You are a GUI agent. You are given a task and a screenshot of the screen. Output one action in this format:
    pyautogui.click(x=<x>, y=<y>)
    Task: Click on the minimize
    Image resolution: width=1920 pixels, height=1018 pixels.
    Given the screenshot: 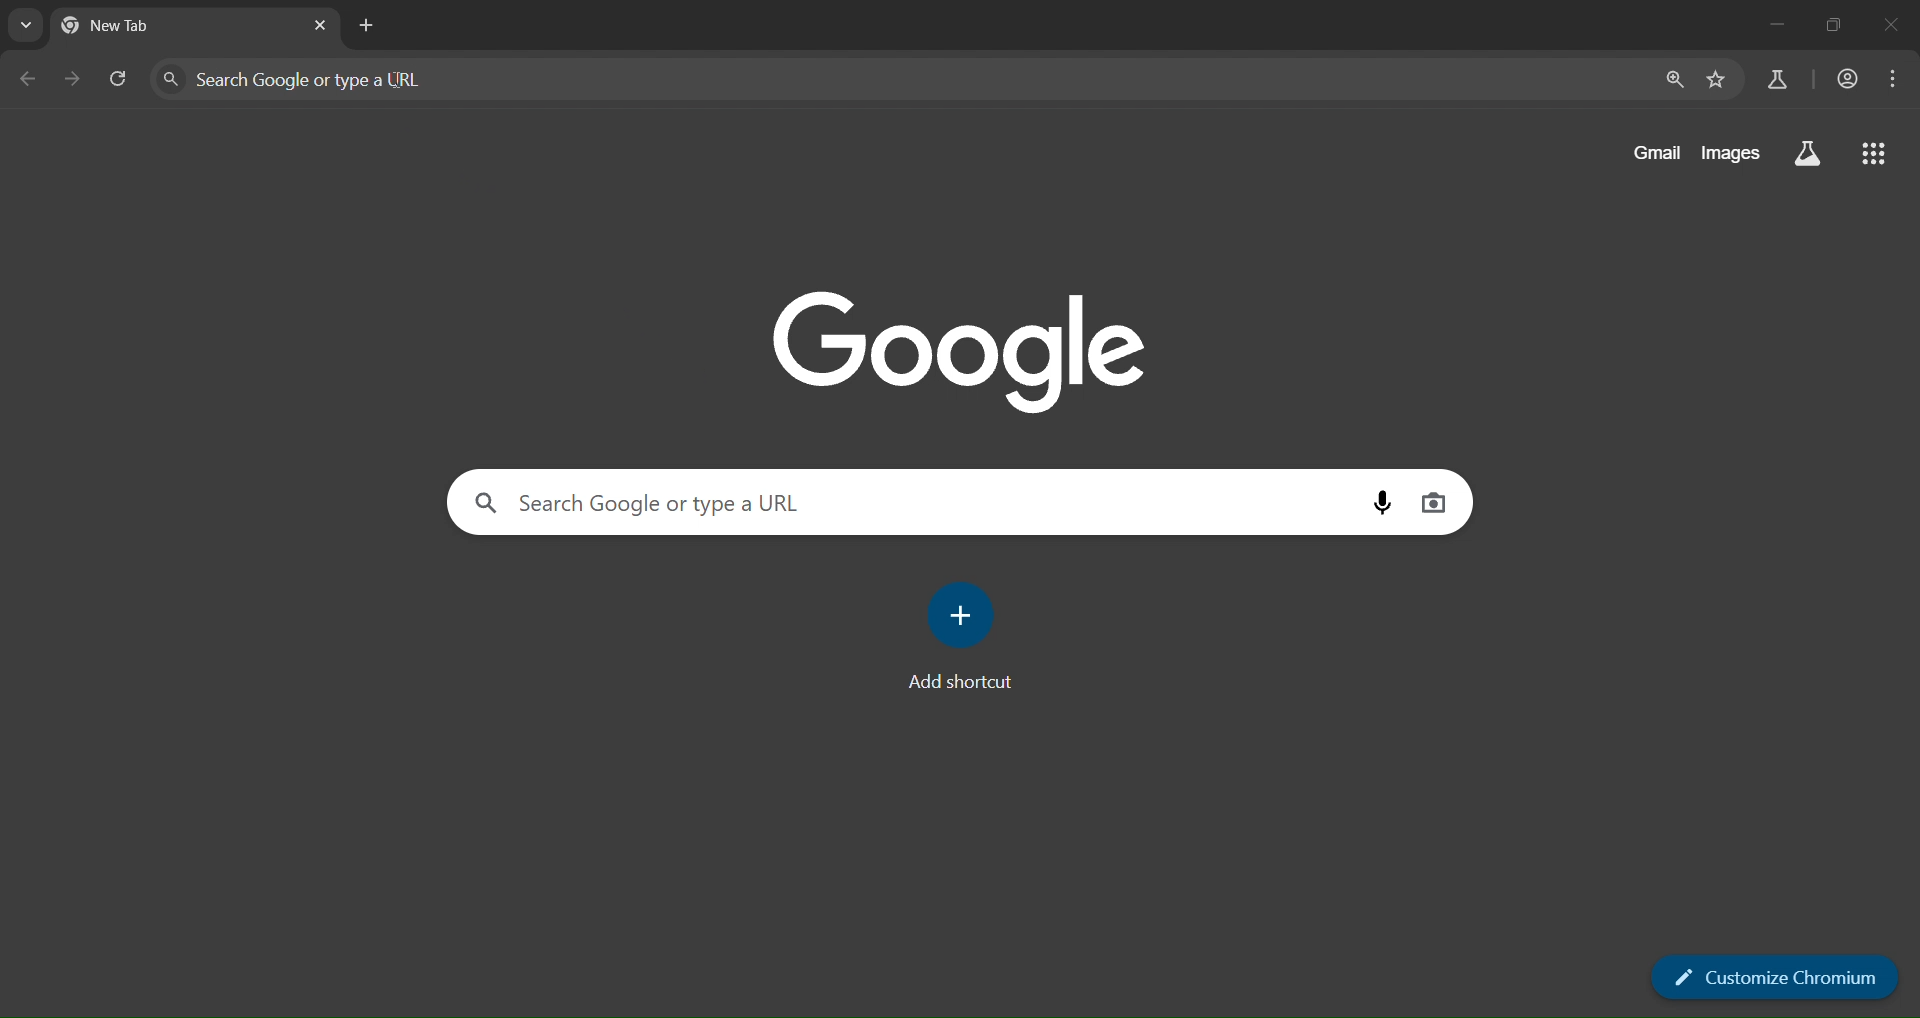 What is the action you would take?
    pyautogui.click(x=1774, y=26)
    